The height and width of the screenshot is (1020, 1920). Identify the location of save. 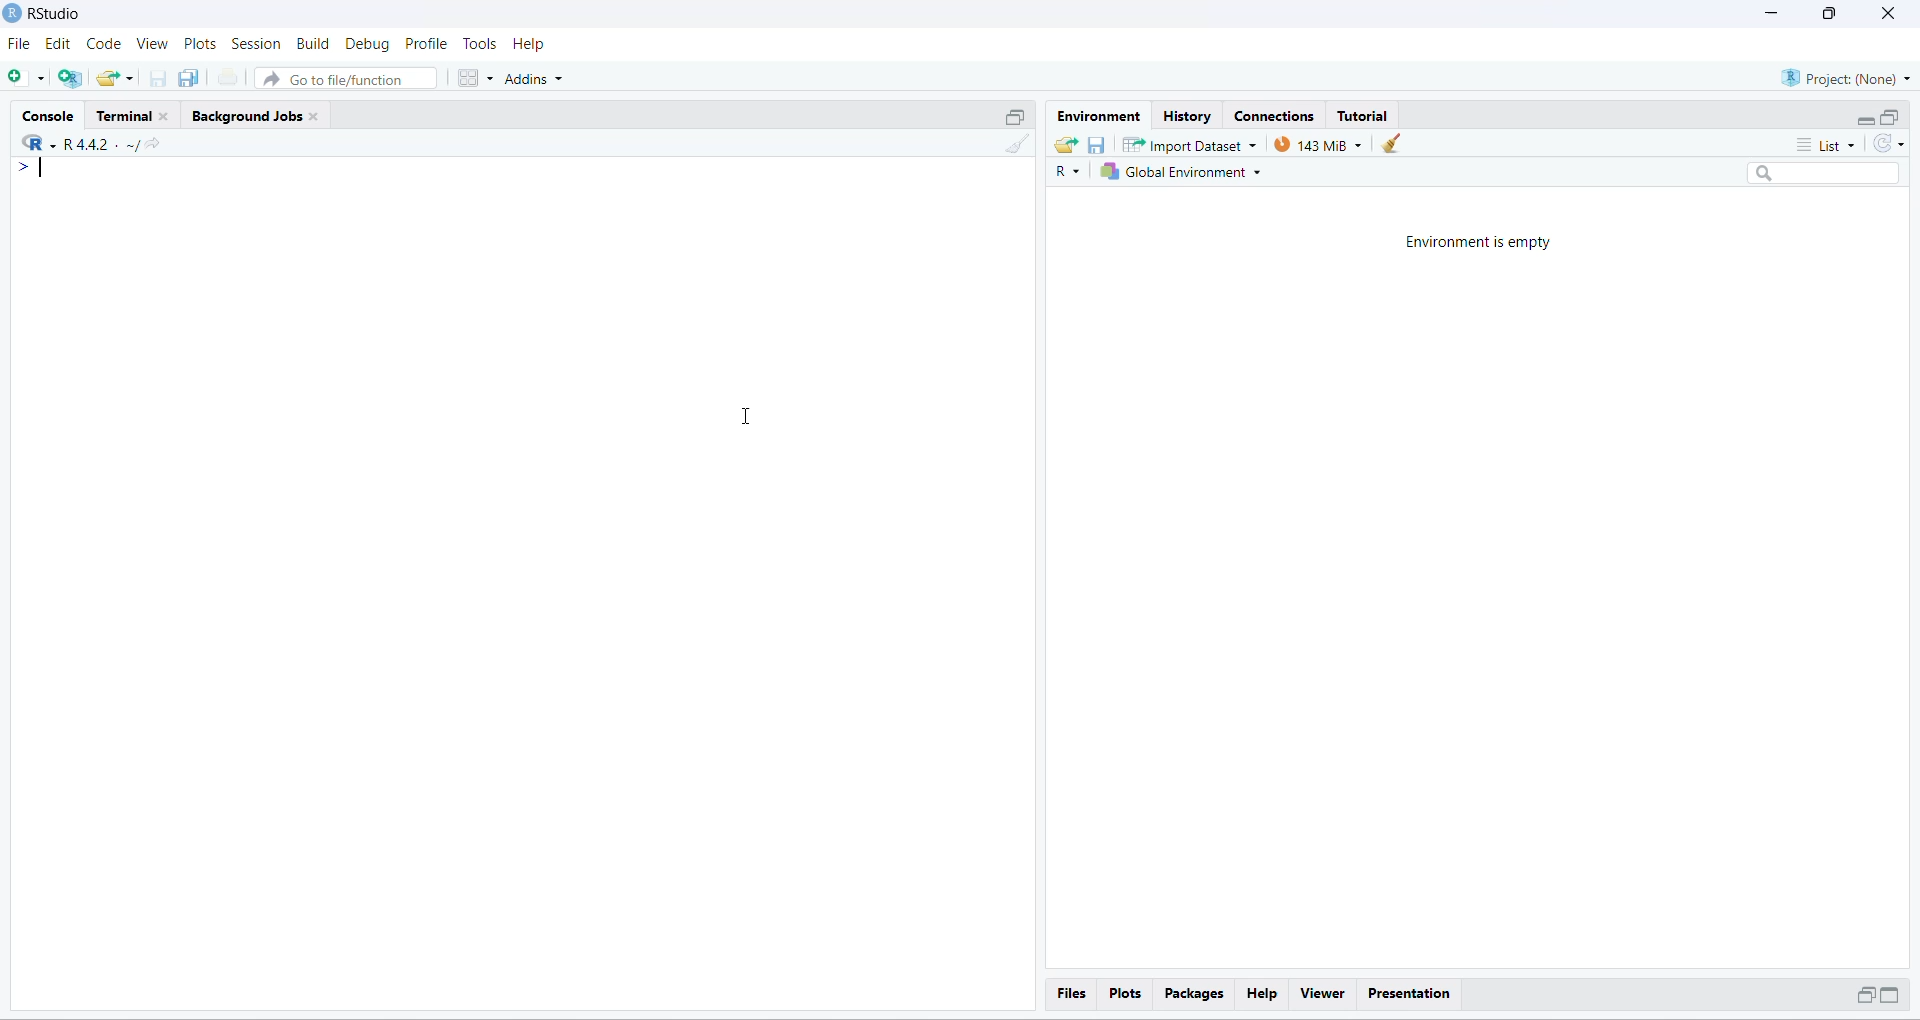
(160, 78).